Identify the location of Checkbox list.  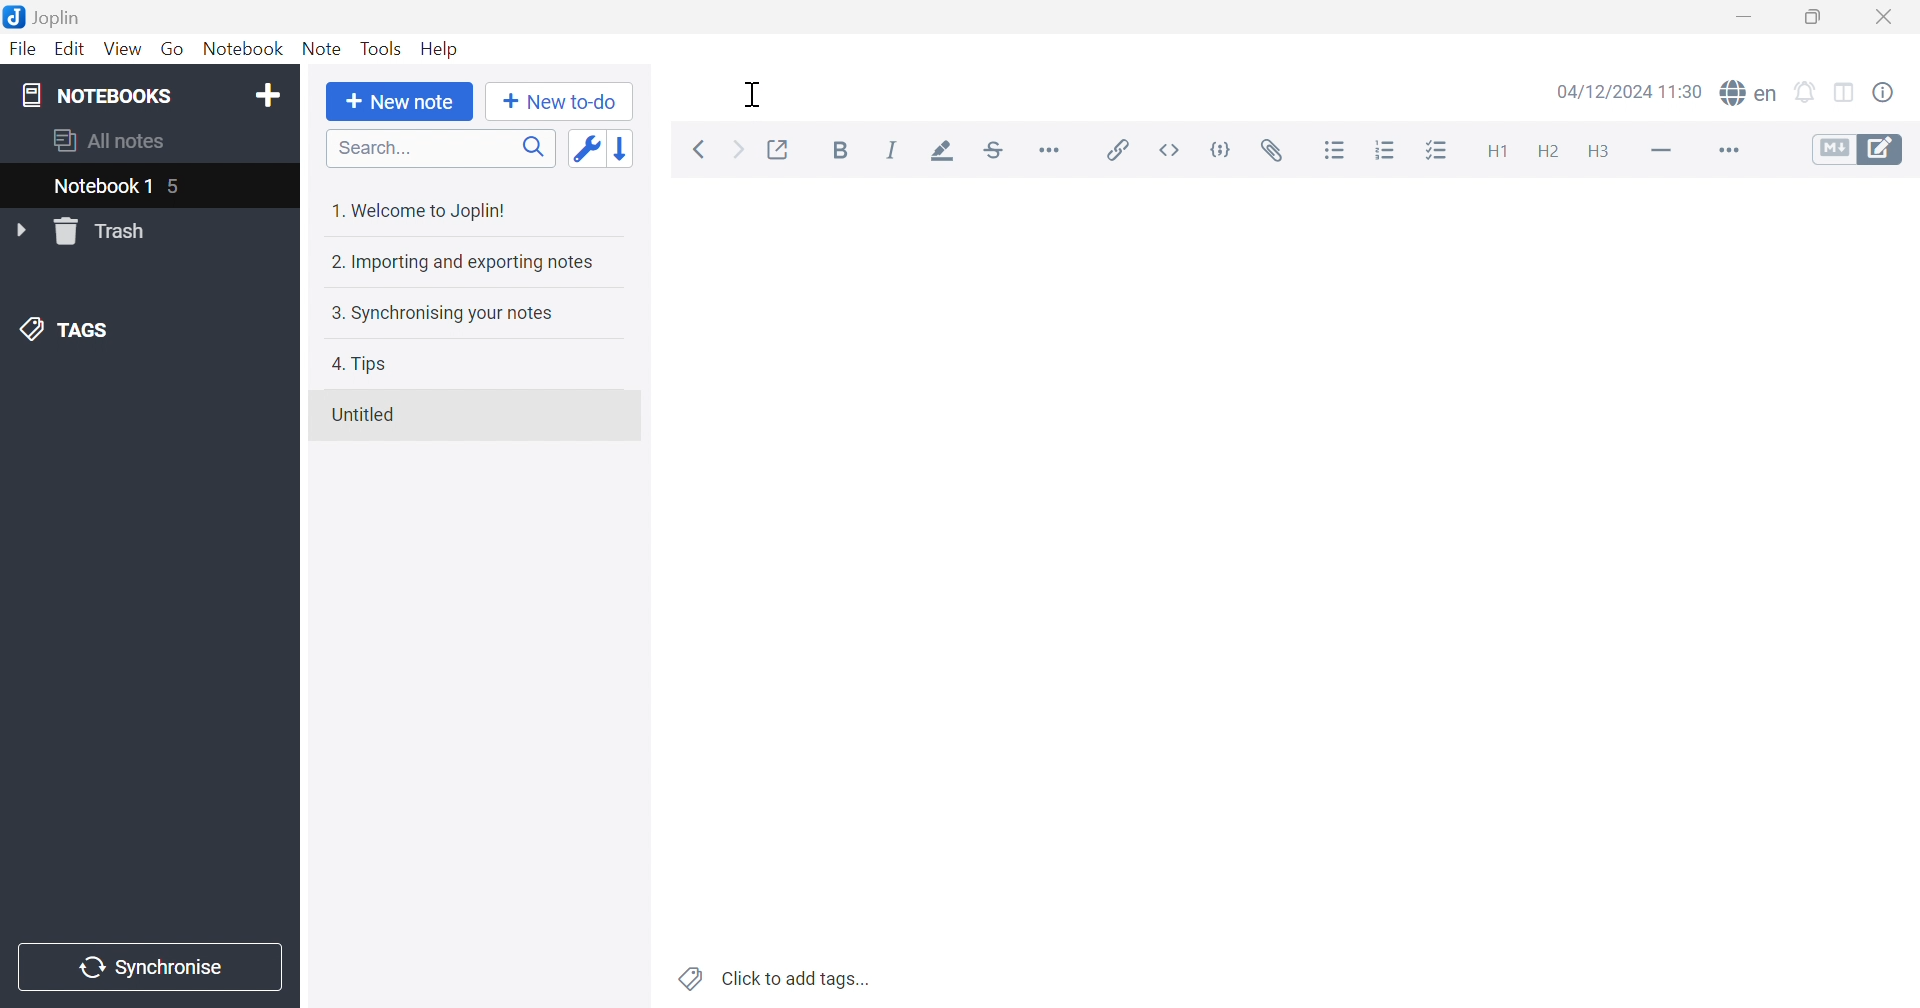
(1441, 152).